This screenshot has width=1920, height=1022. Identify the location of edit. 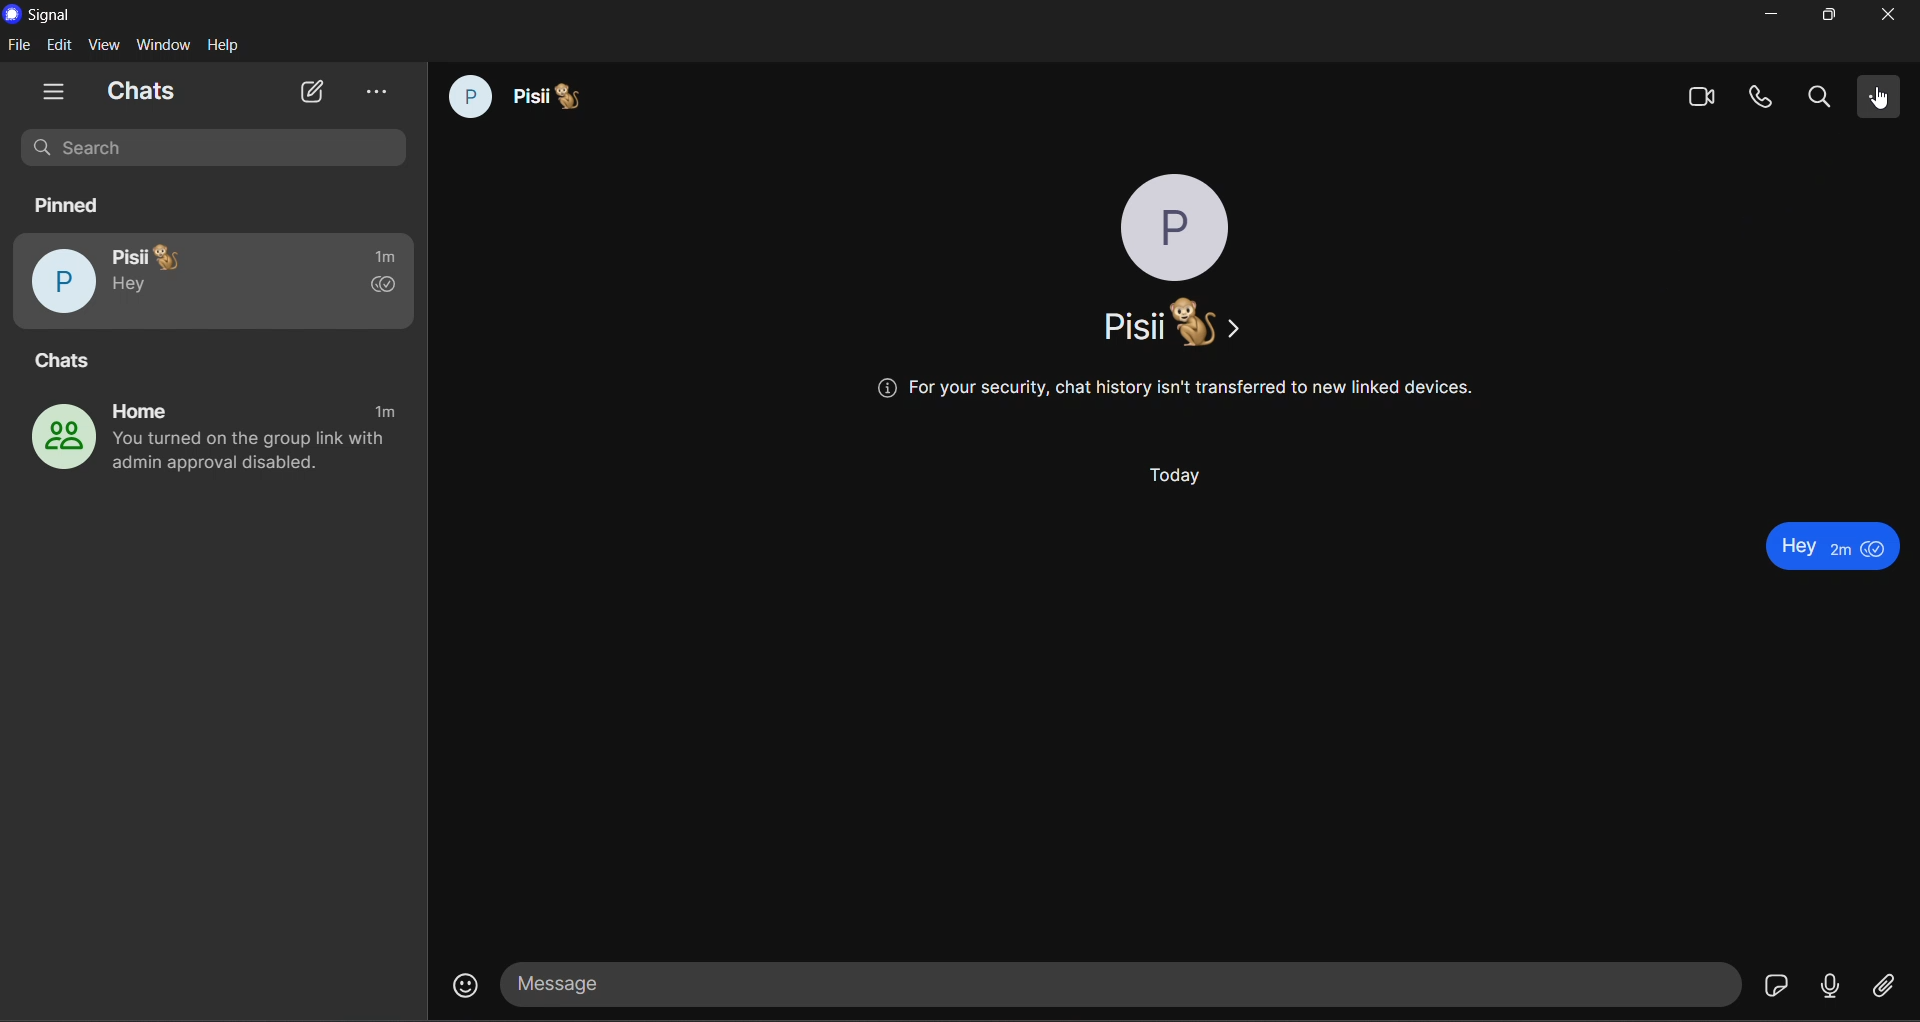
(61, 44).